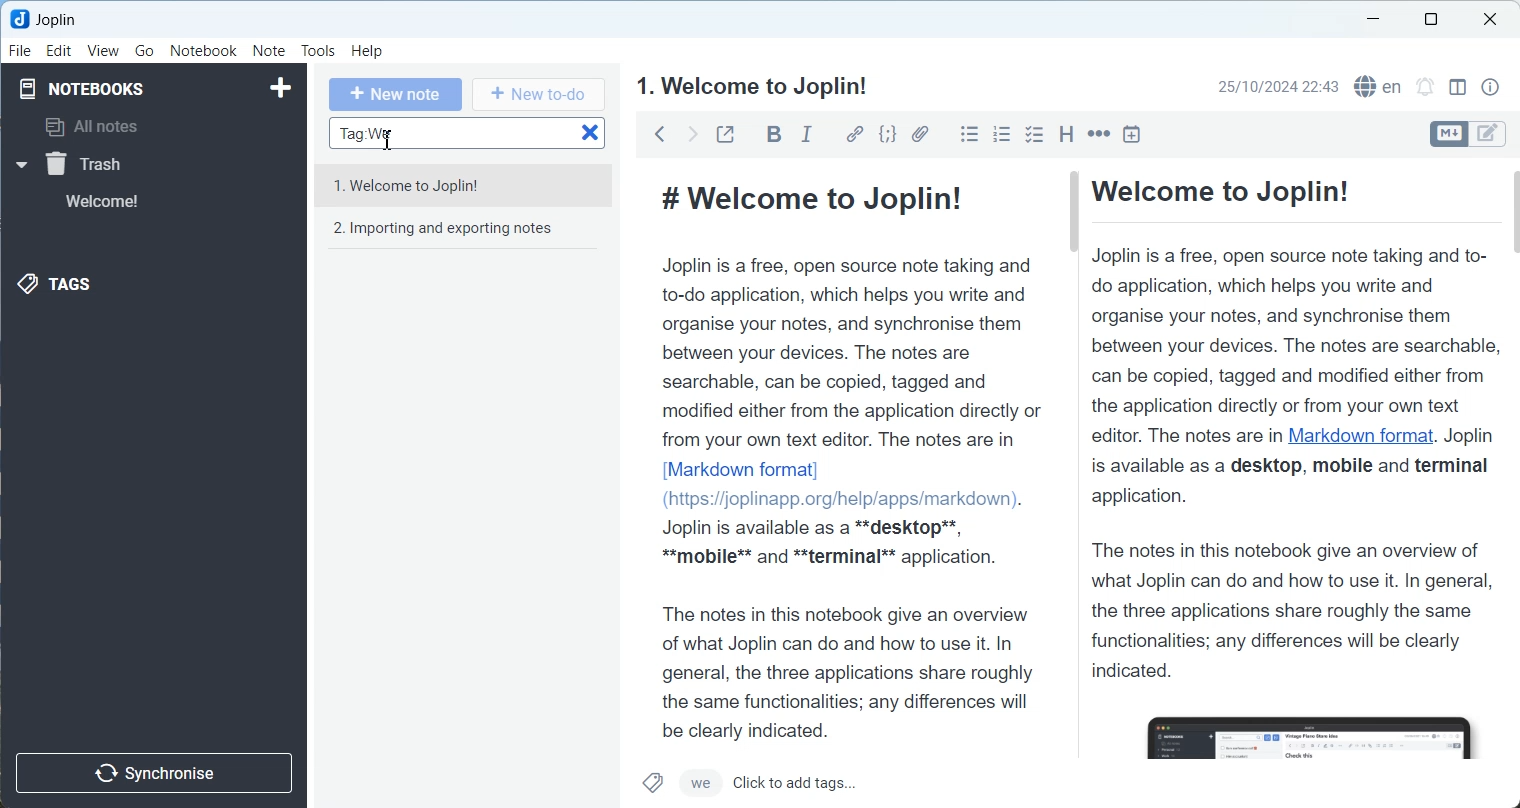 This screenshot has width=1520, height=808. Describe the element at coordinates (318, 51) in the screenshot. I see `Tools` at that location.